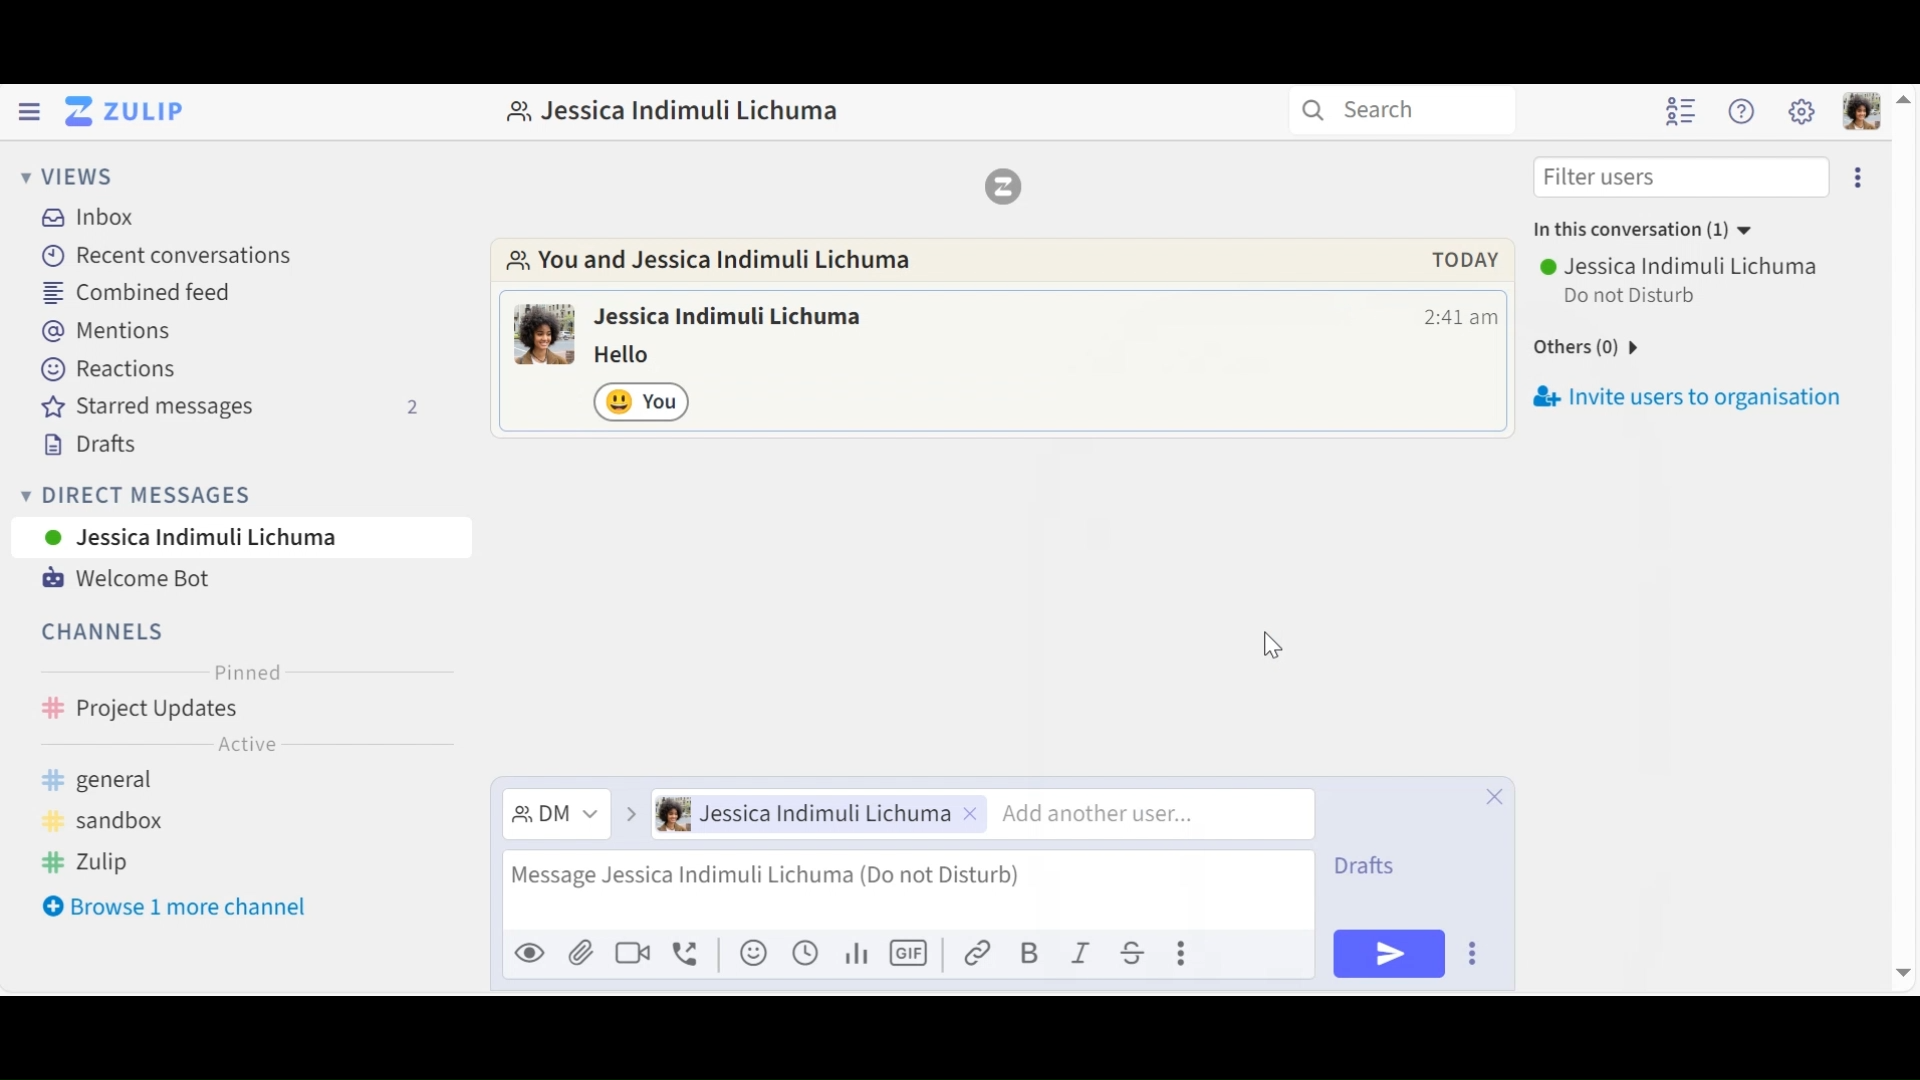  What do you see at coordinates (245, 748) in the screenshot?
I see `Active` at bounding box center [245, 748].